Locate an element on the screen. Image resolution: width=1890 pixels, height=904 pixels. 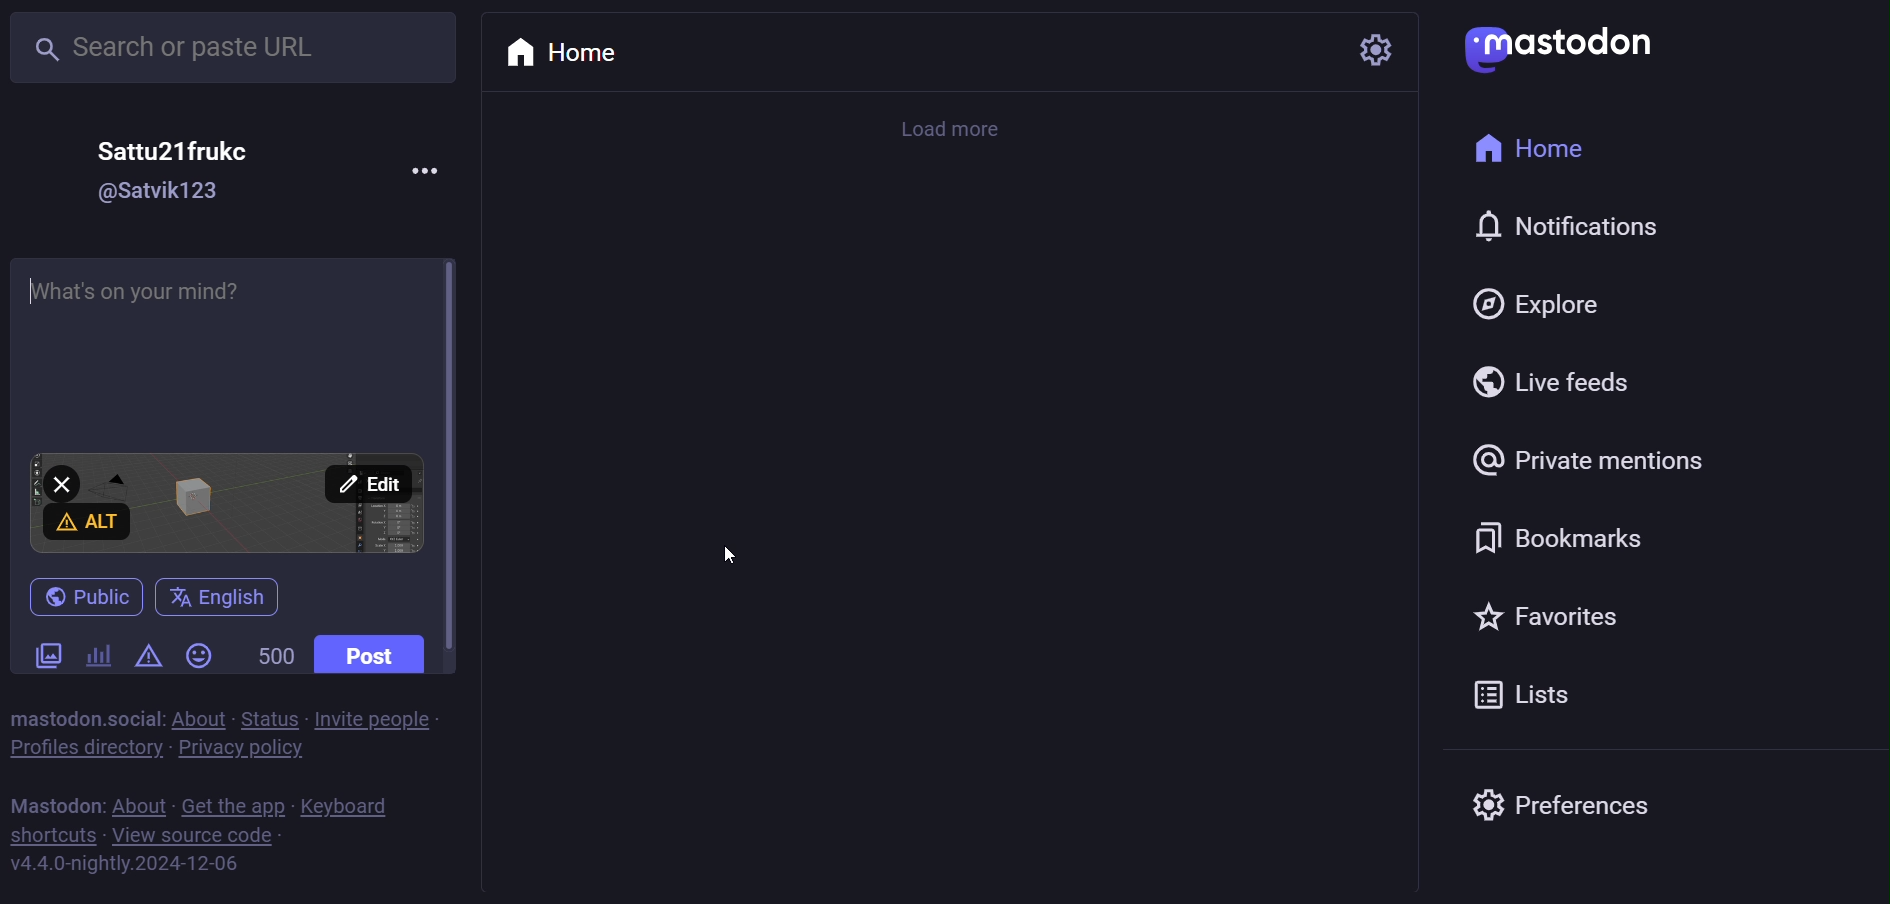
search is located at coordinates (236, 50).